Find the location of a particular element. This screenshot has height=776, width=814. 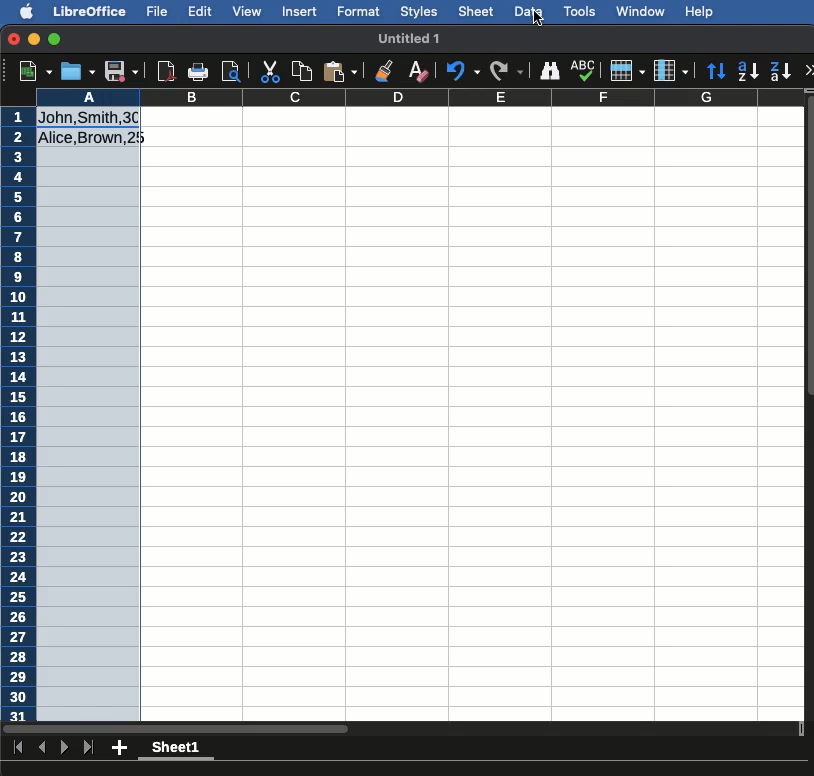

Data is located at coordinates (530, 11).